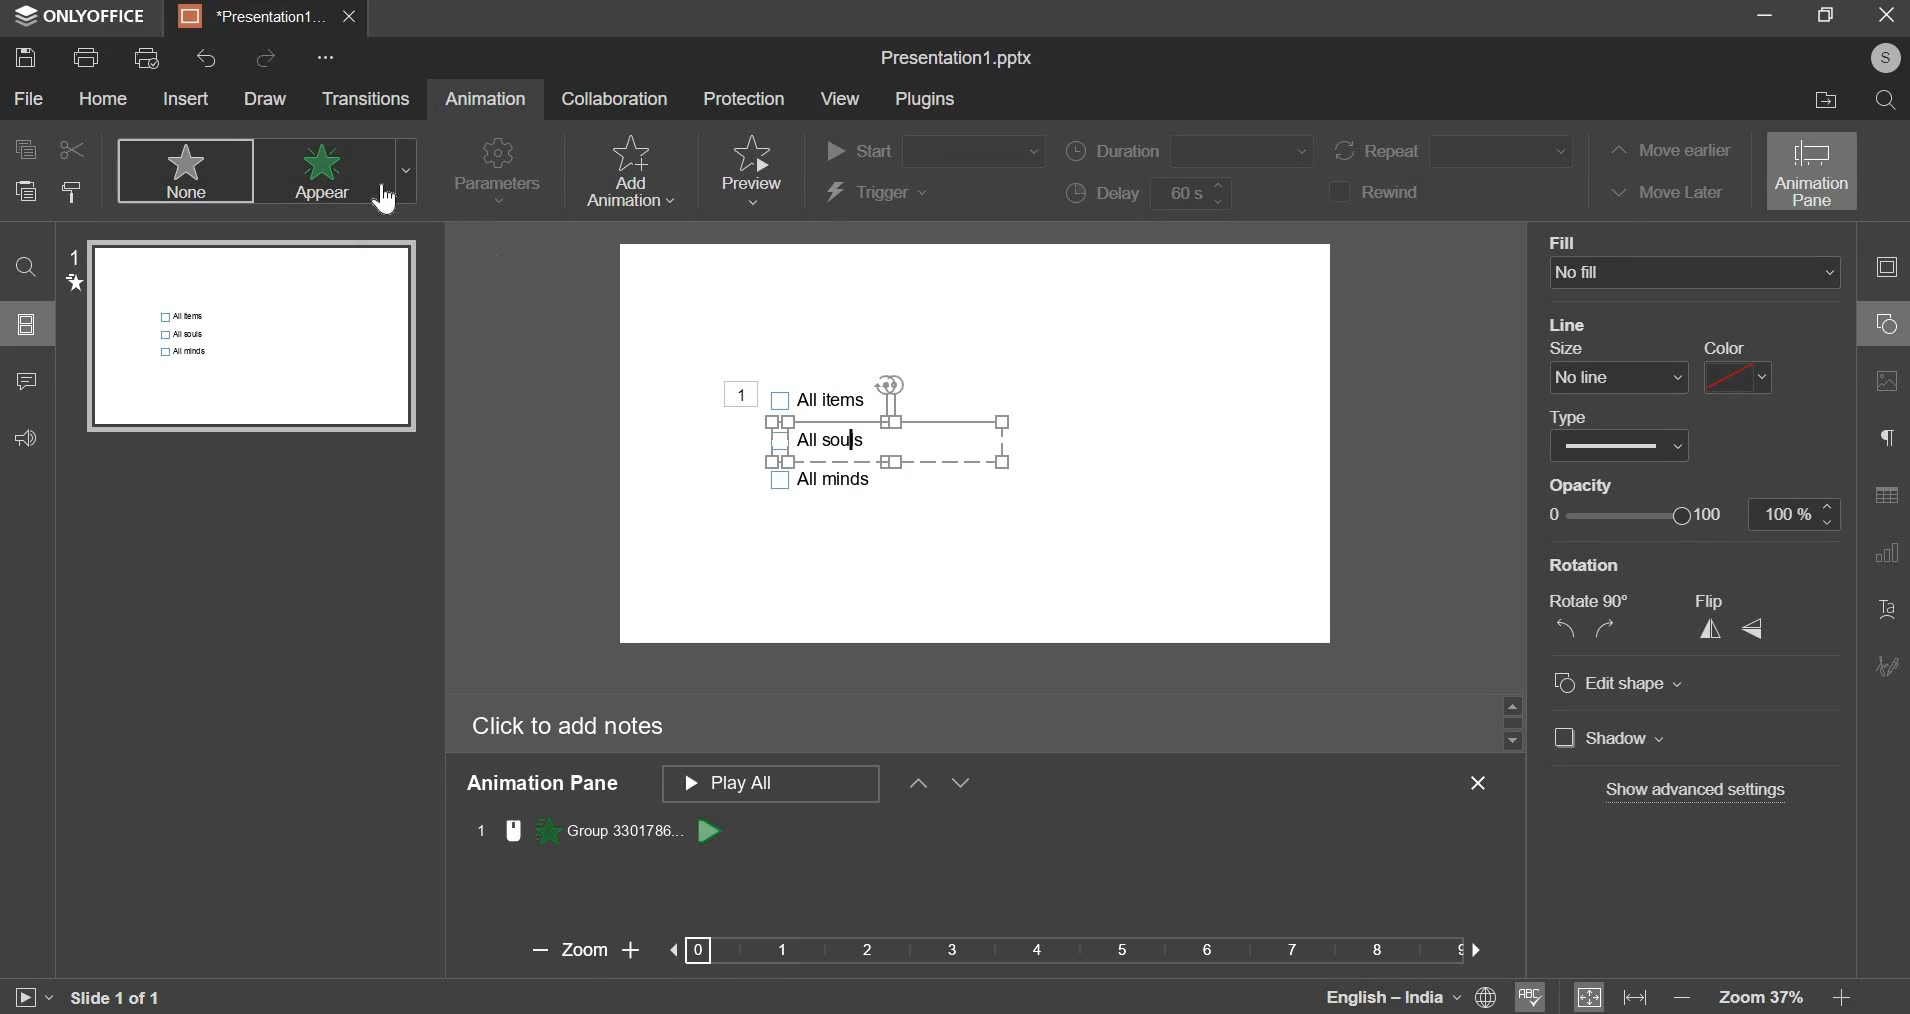 Image resolution: width=1910 pixels, height=1014 pixels. What do you see at coordinates (1586, 628) in the screenshot?
I see `rotate` at bounding box center [1586, 628].